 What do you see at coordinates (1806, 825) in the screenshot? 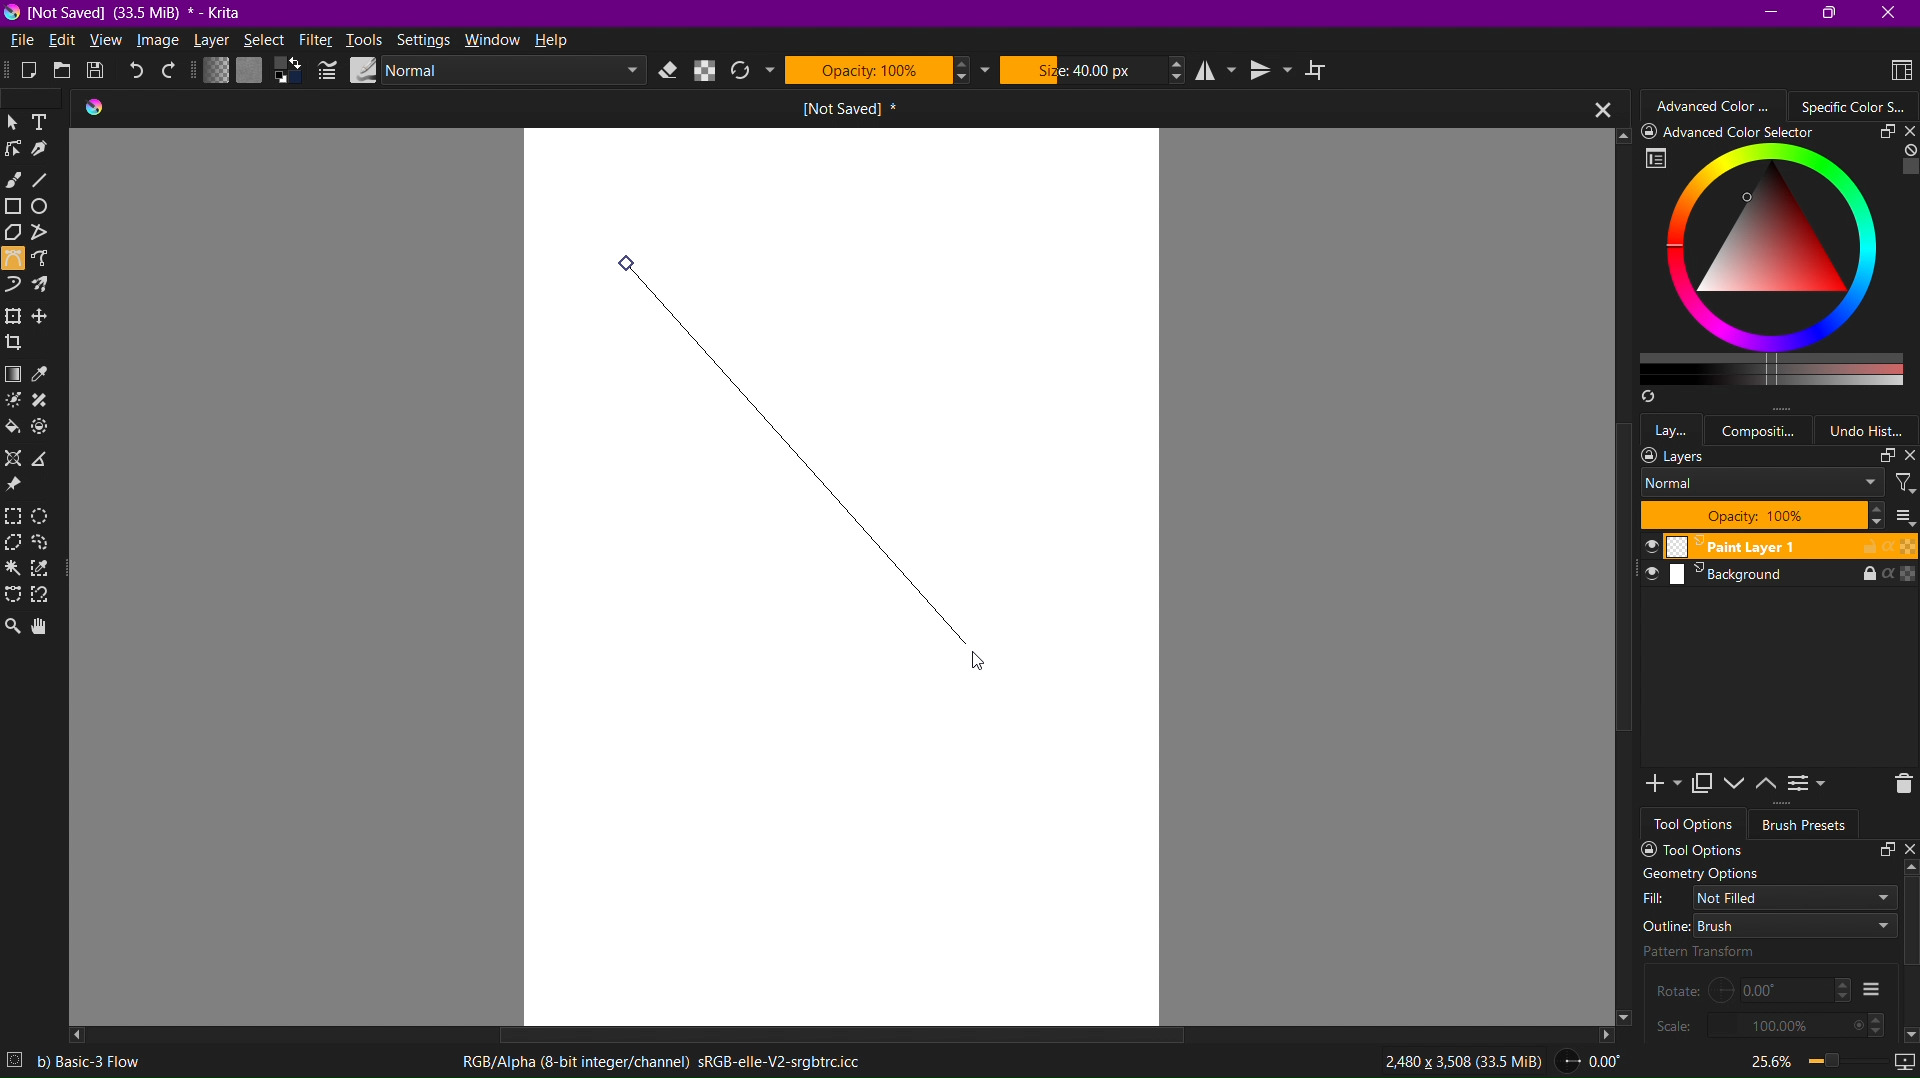
I see `Brush Presets` at bounding box center [1806, 825].